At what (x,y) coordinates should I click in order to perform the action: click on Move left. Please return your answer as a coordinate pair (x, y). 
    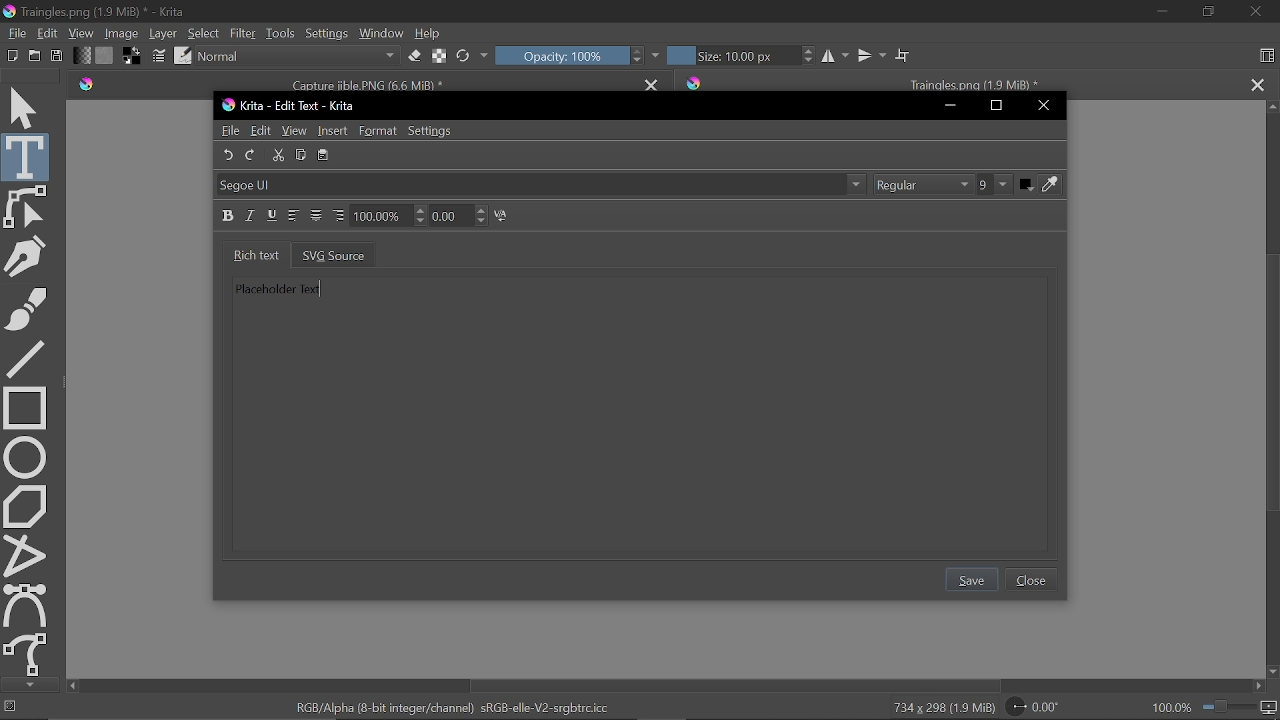
    Looking at the image, I should click on (72, 687).